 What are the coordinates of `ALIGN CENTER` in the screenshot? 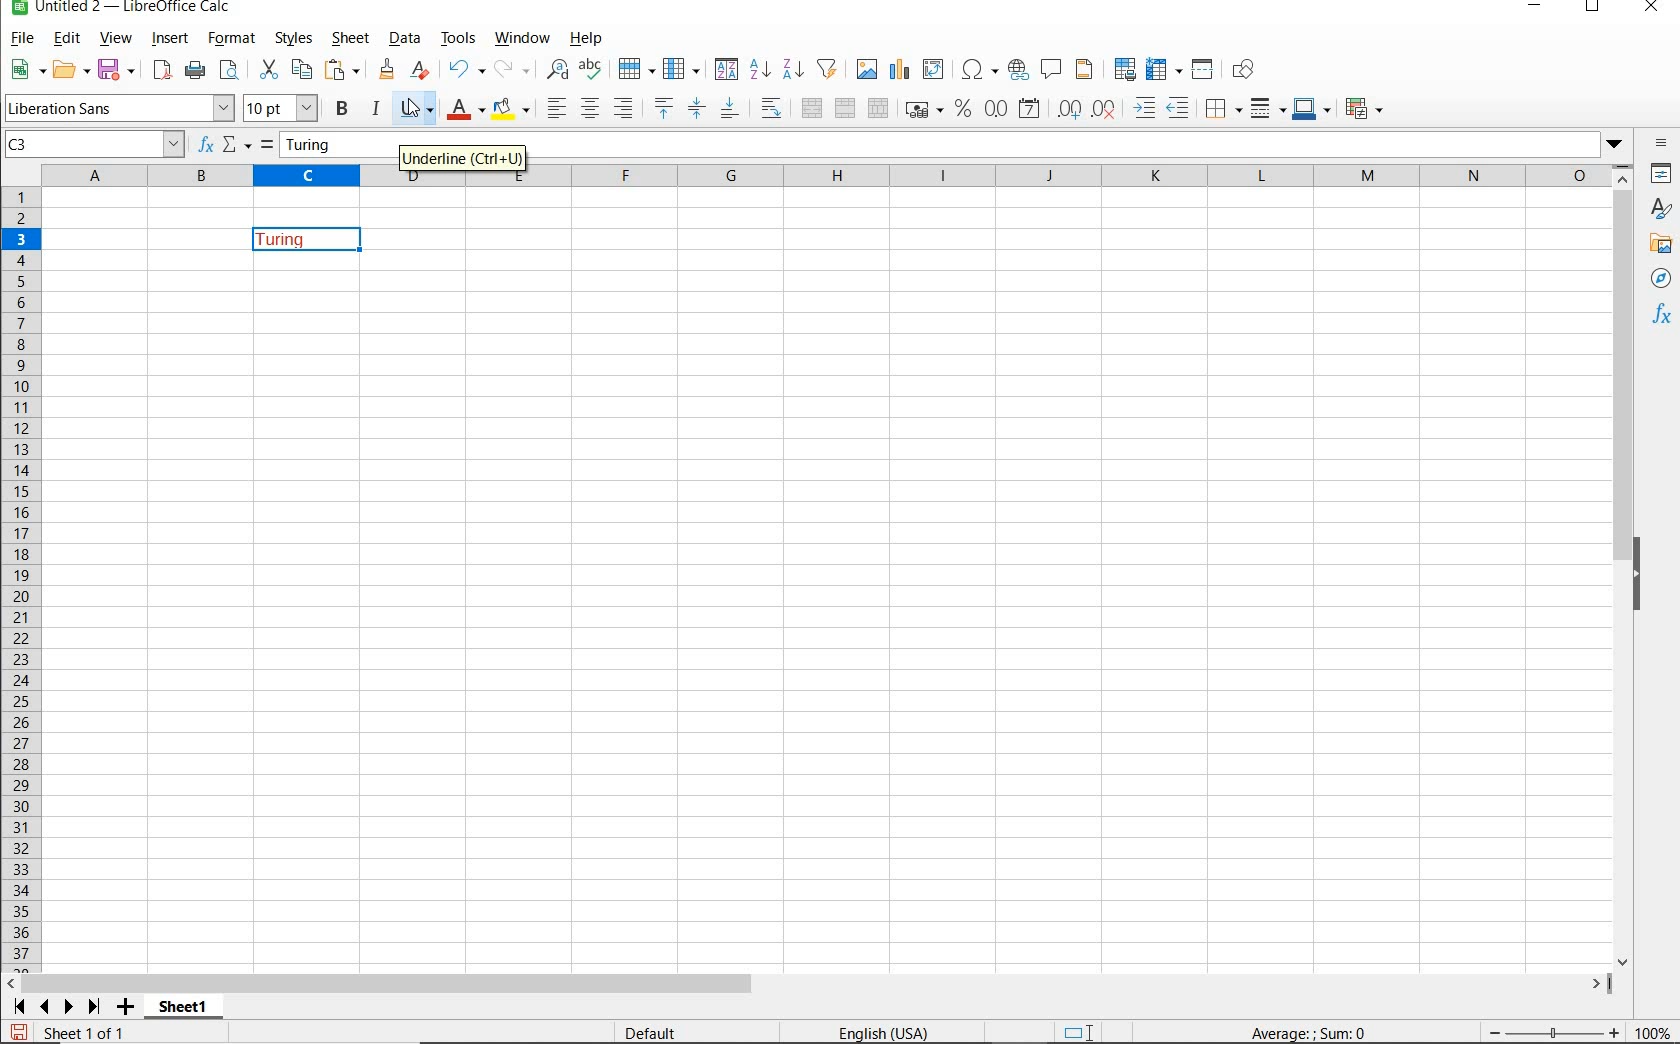 It's located at (591, 110).